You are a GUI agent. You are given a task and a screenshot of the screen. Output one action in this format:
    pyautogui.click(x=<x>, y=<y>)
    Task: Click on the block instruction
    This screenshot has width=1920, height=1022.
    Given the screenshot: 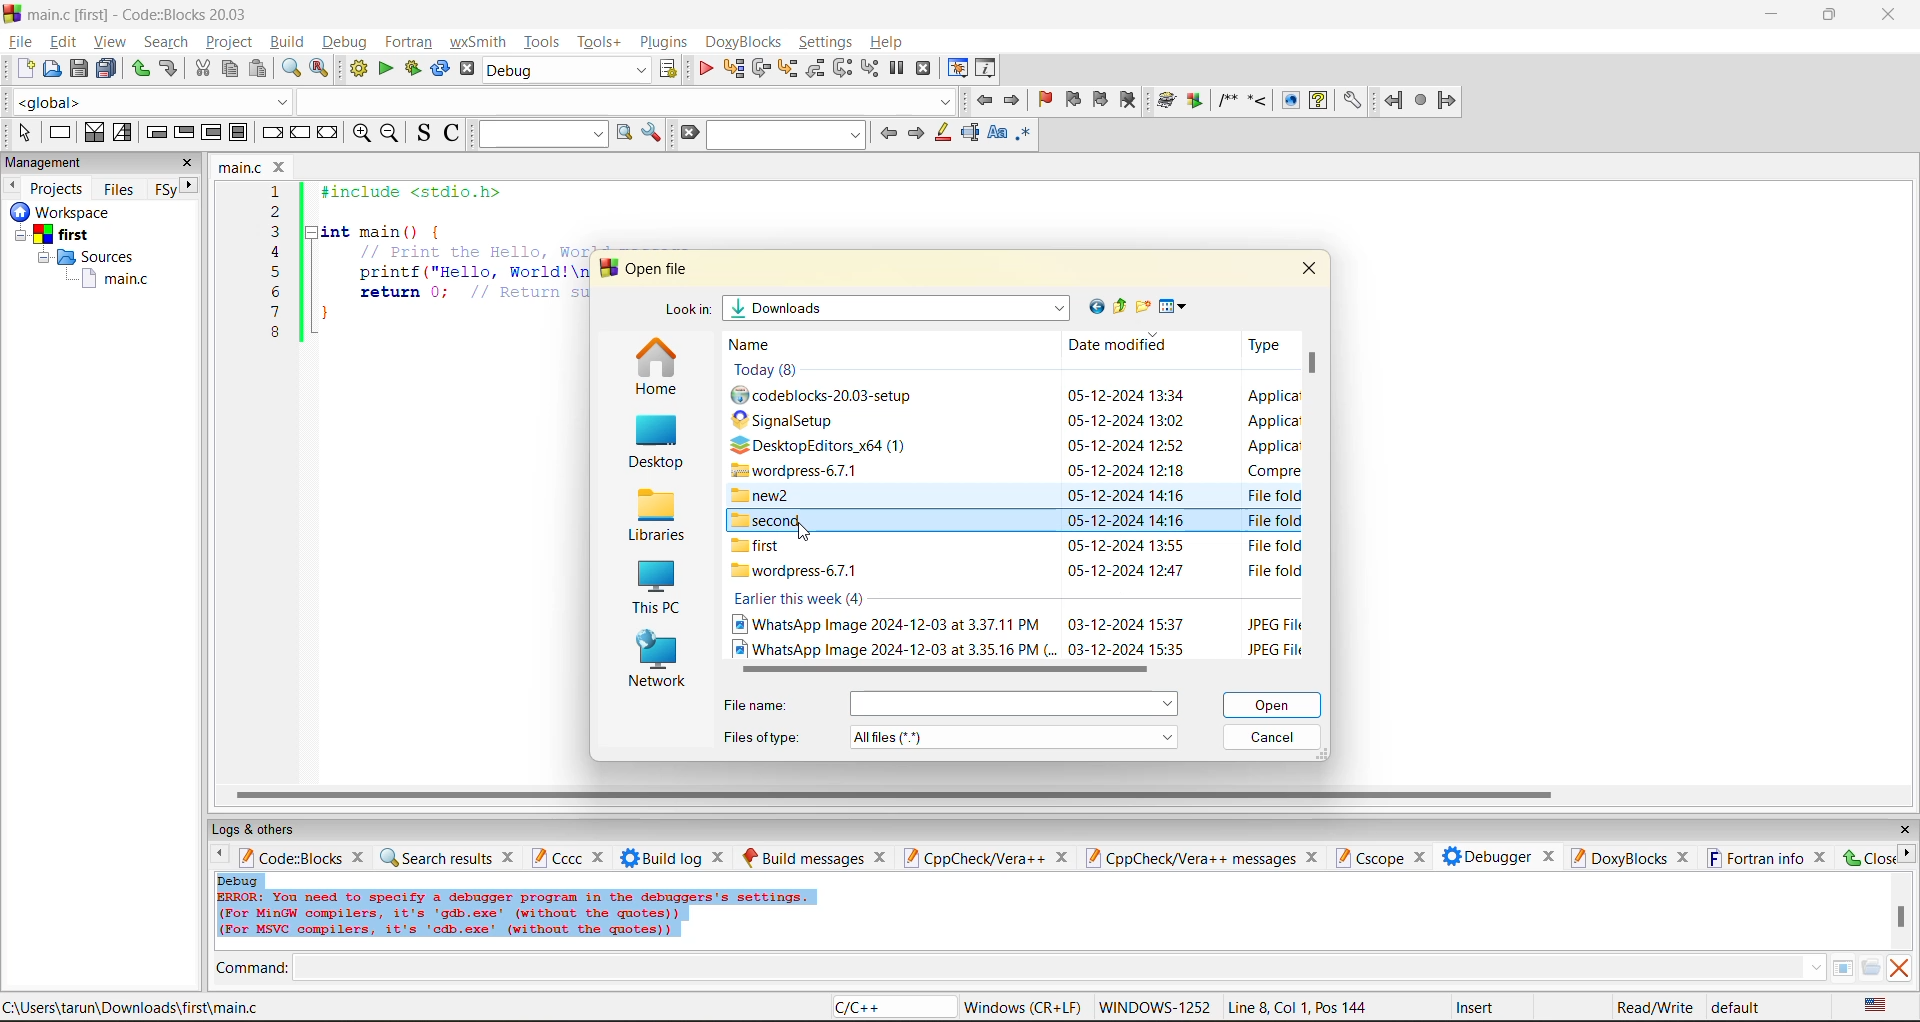 What is the action you would take?
    pyautogui.click(x=239, y=133)
    